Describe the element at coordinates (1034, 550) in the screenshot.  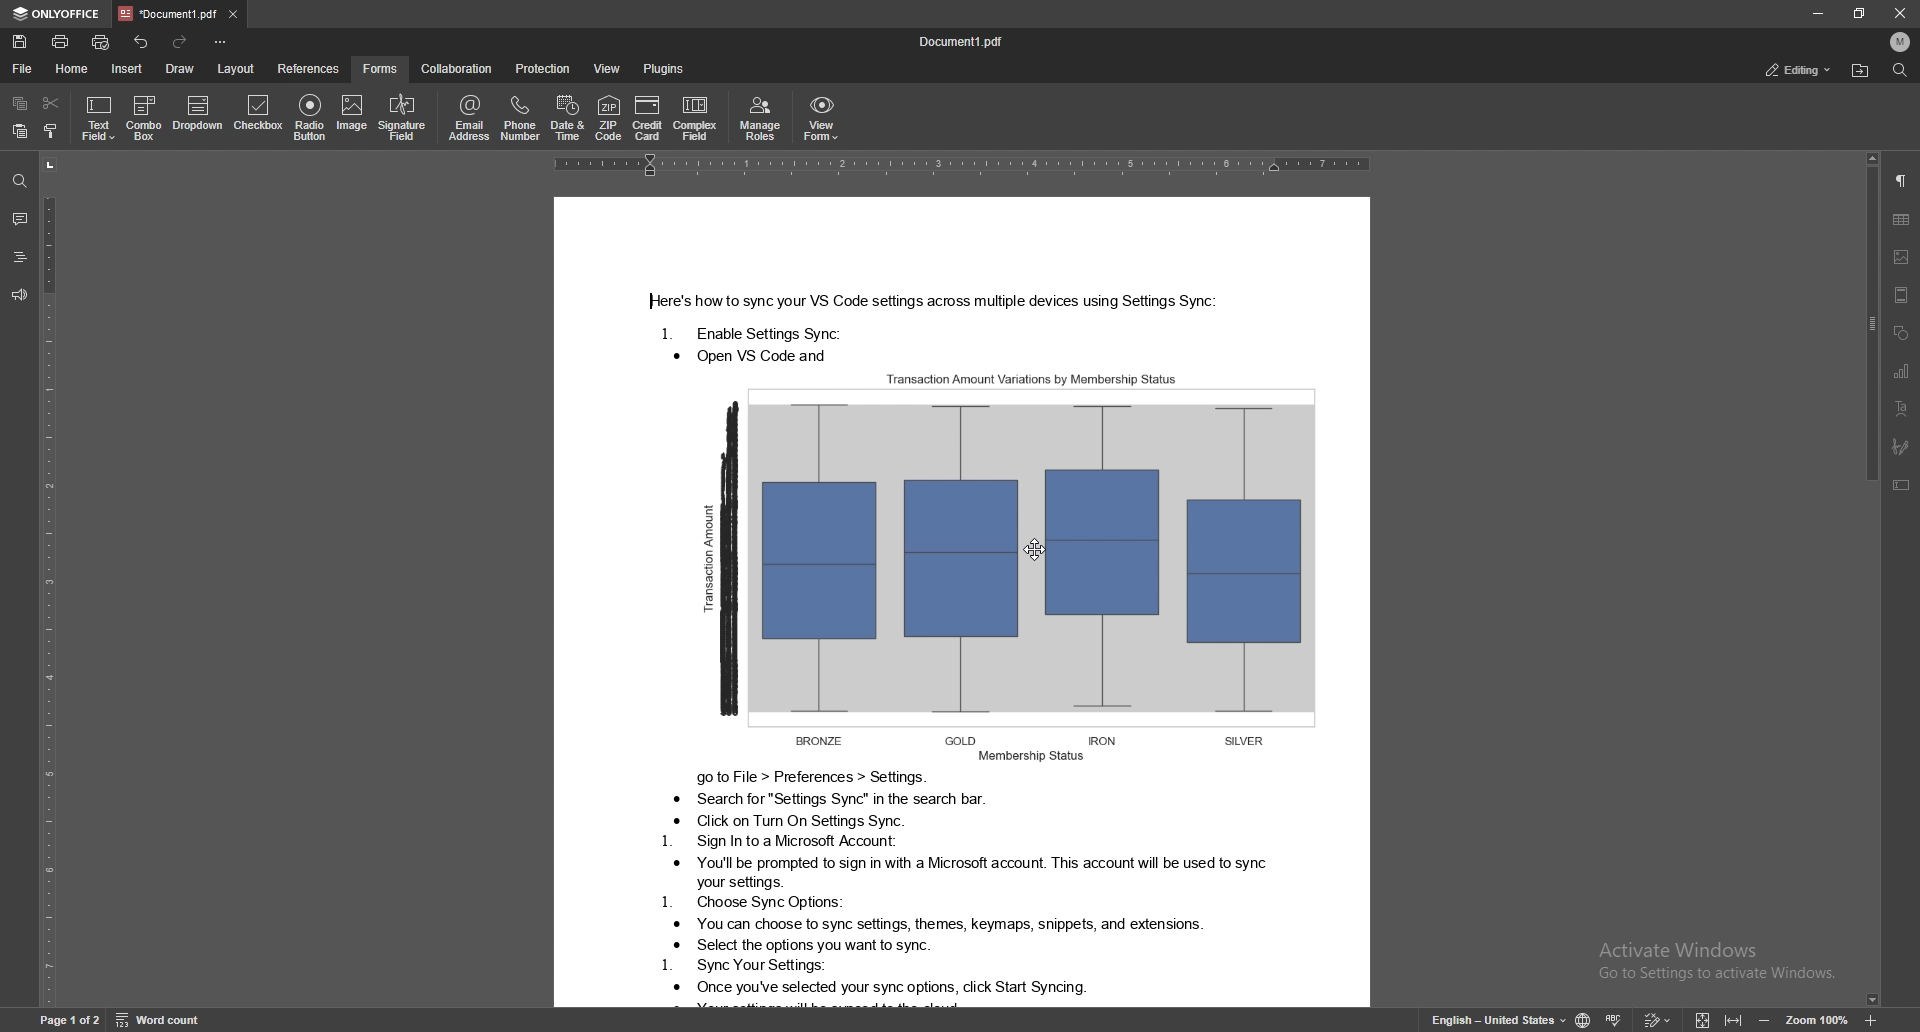
I see `cursor` at that location.